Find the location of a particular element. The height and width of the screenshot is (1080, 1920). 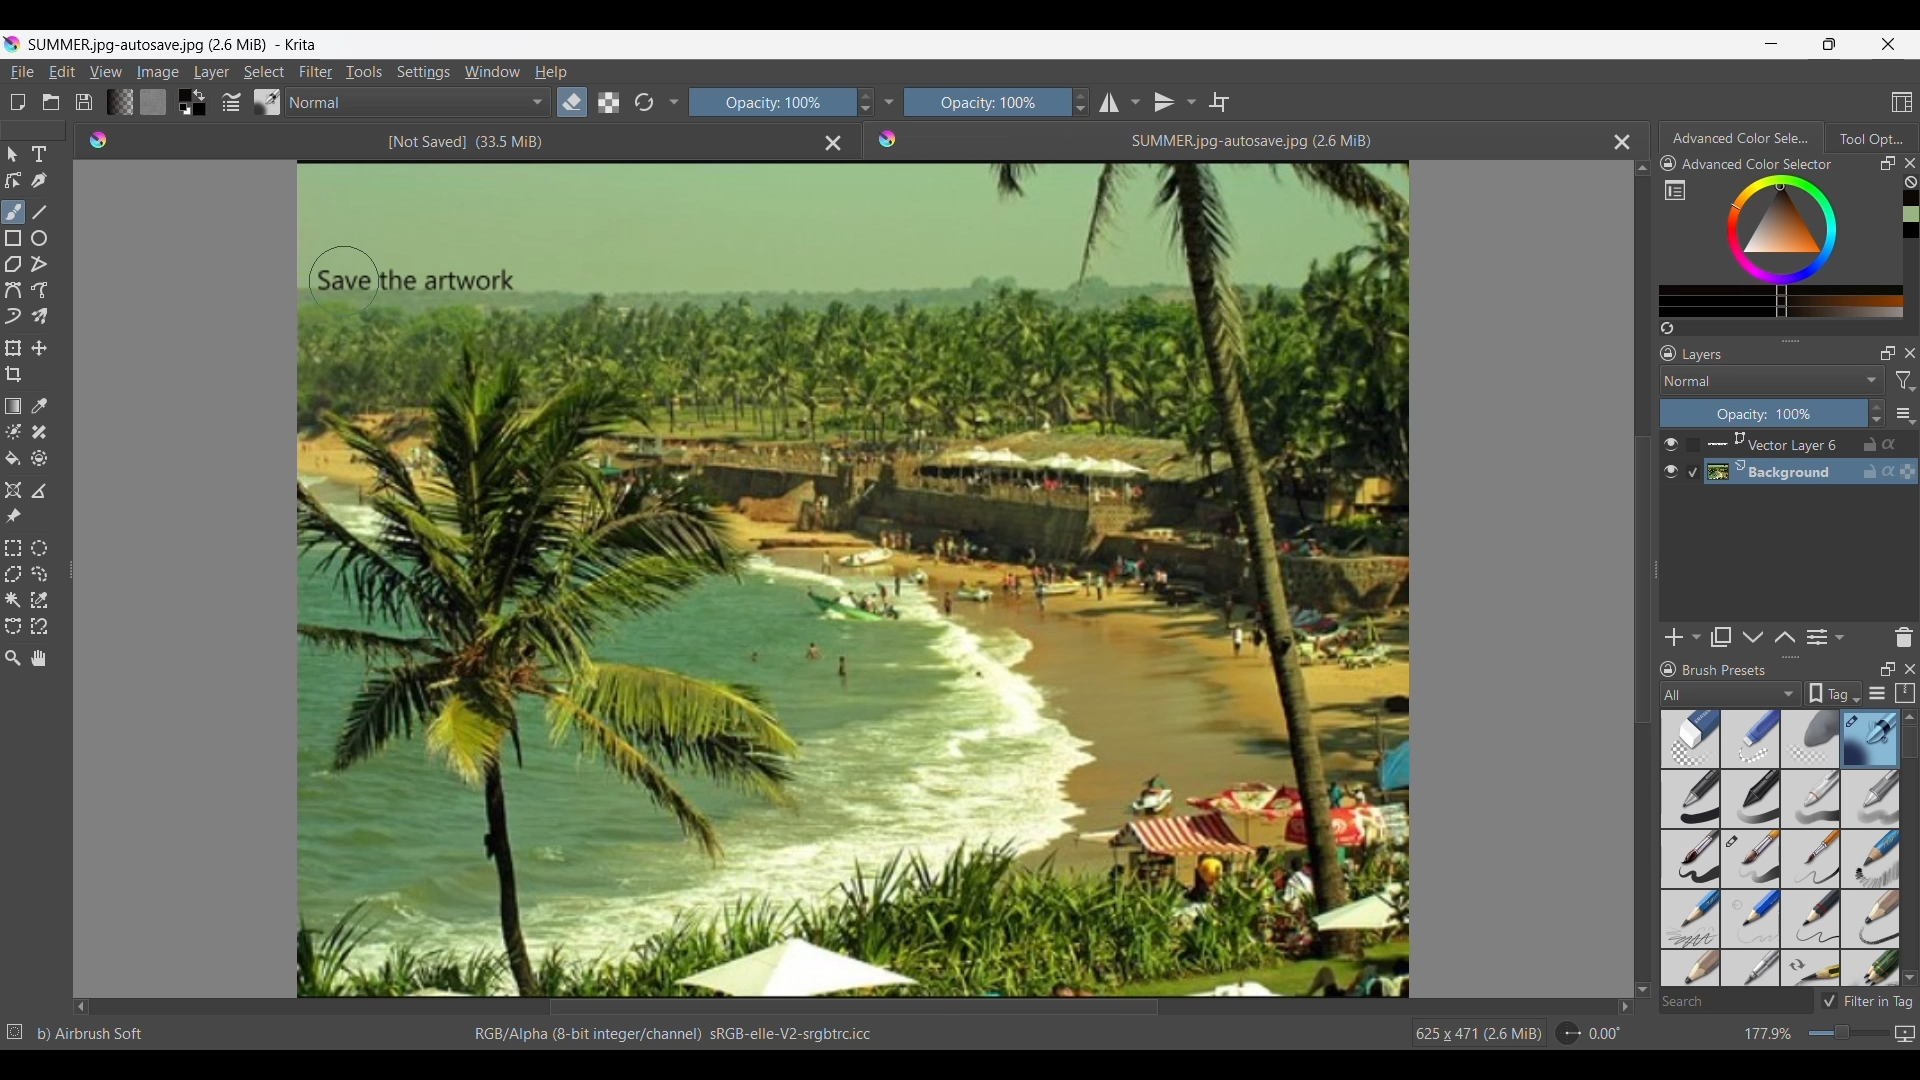

Cursor as eraser is located at coordinates (344, 282).